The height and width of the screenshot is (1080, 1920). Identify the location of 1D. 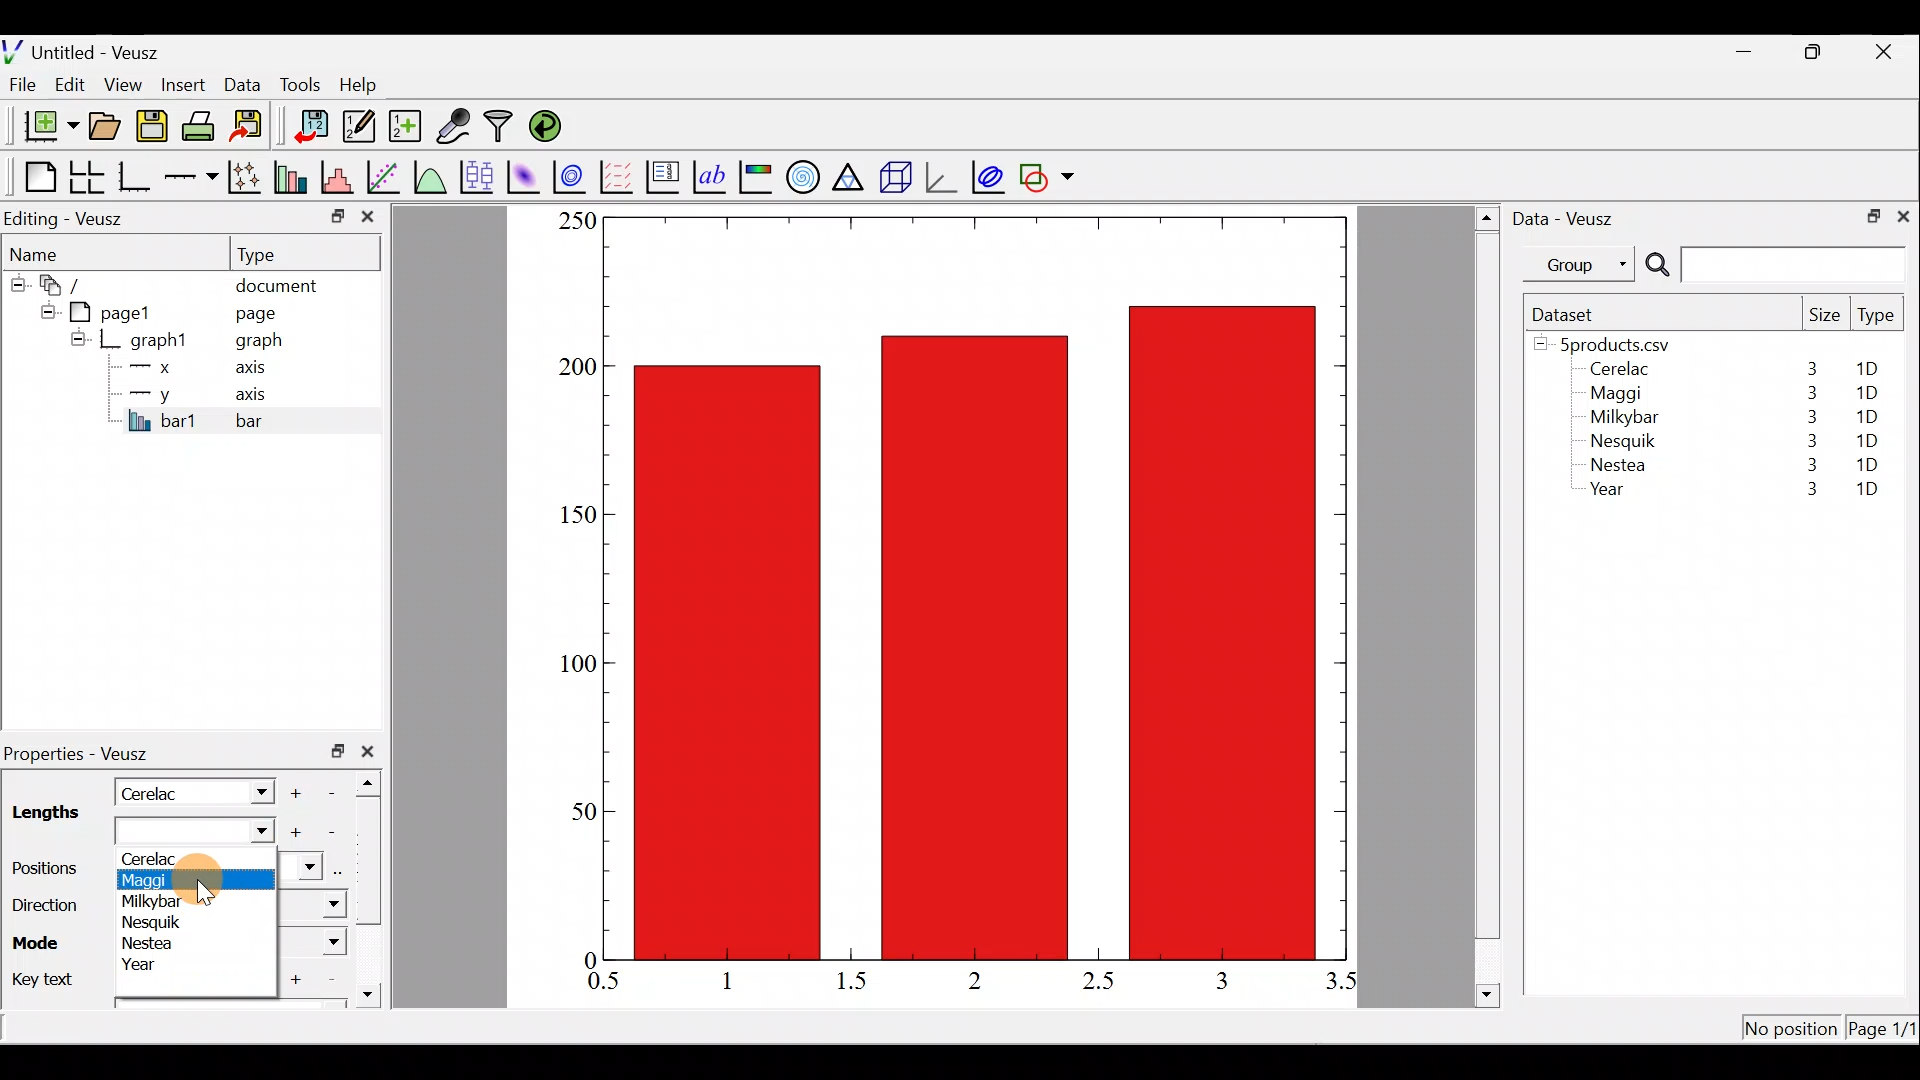
(1867, 491).